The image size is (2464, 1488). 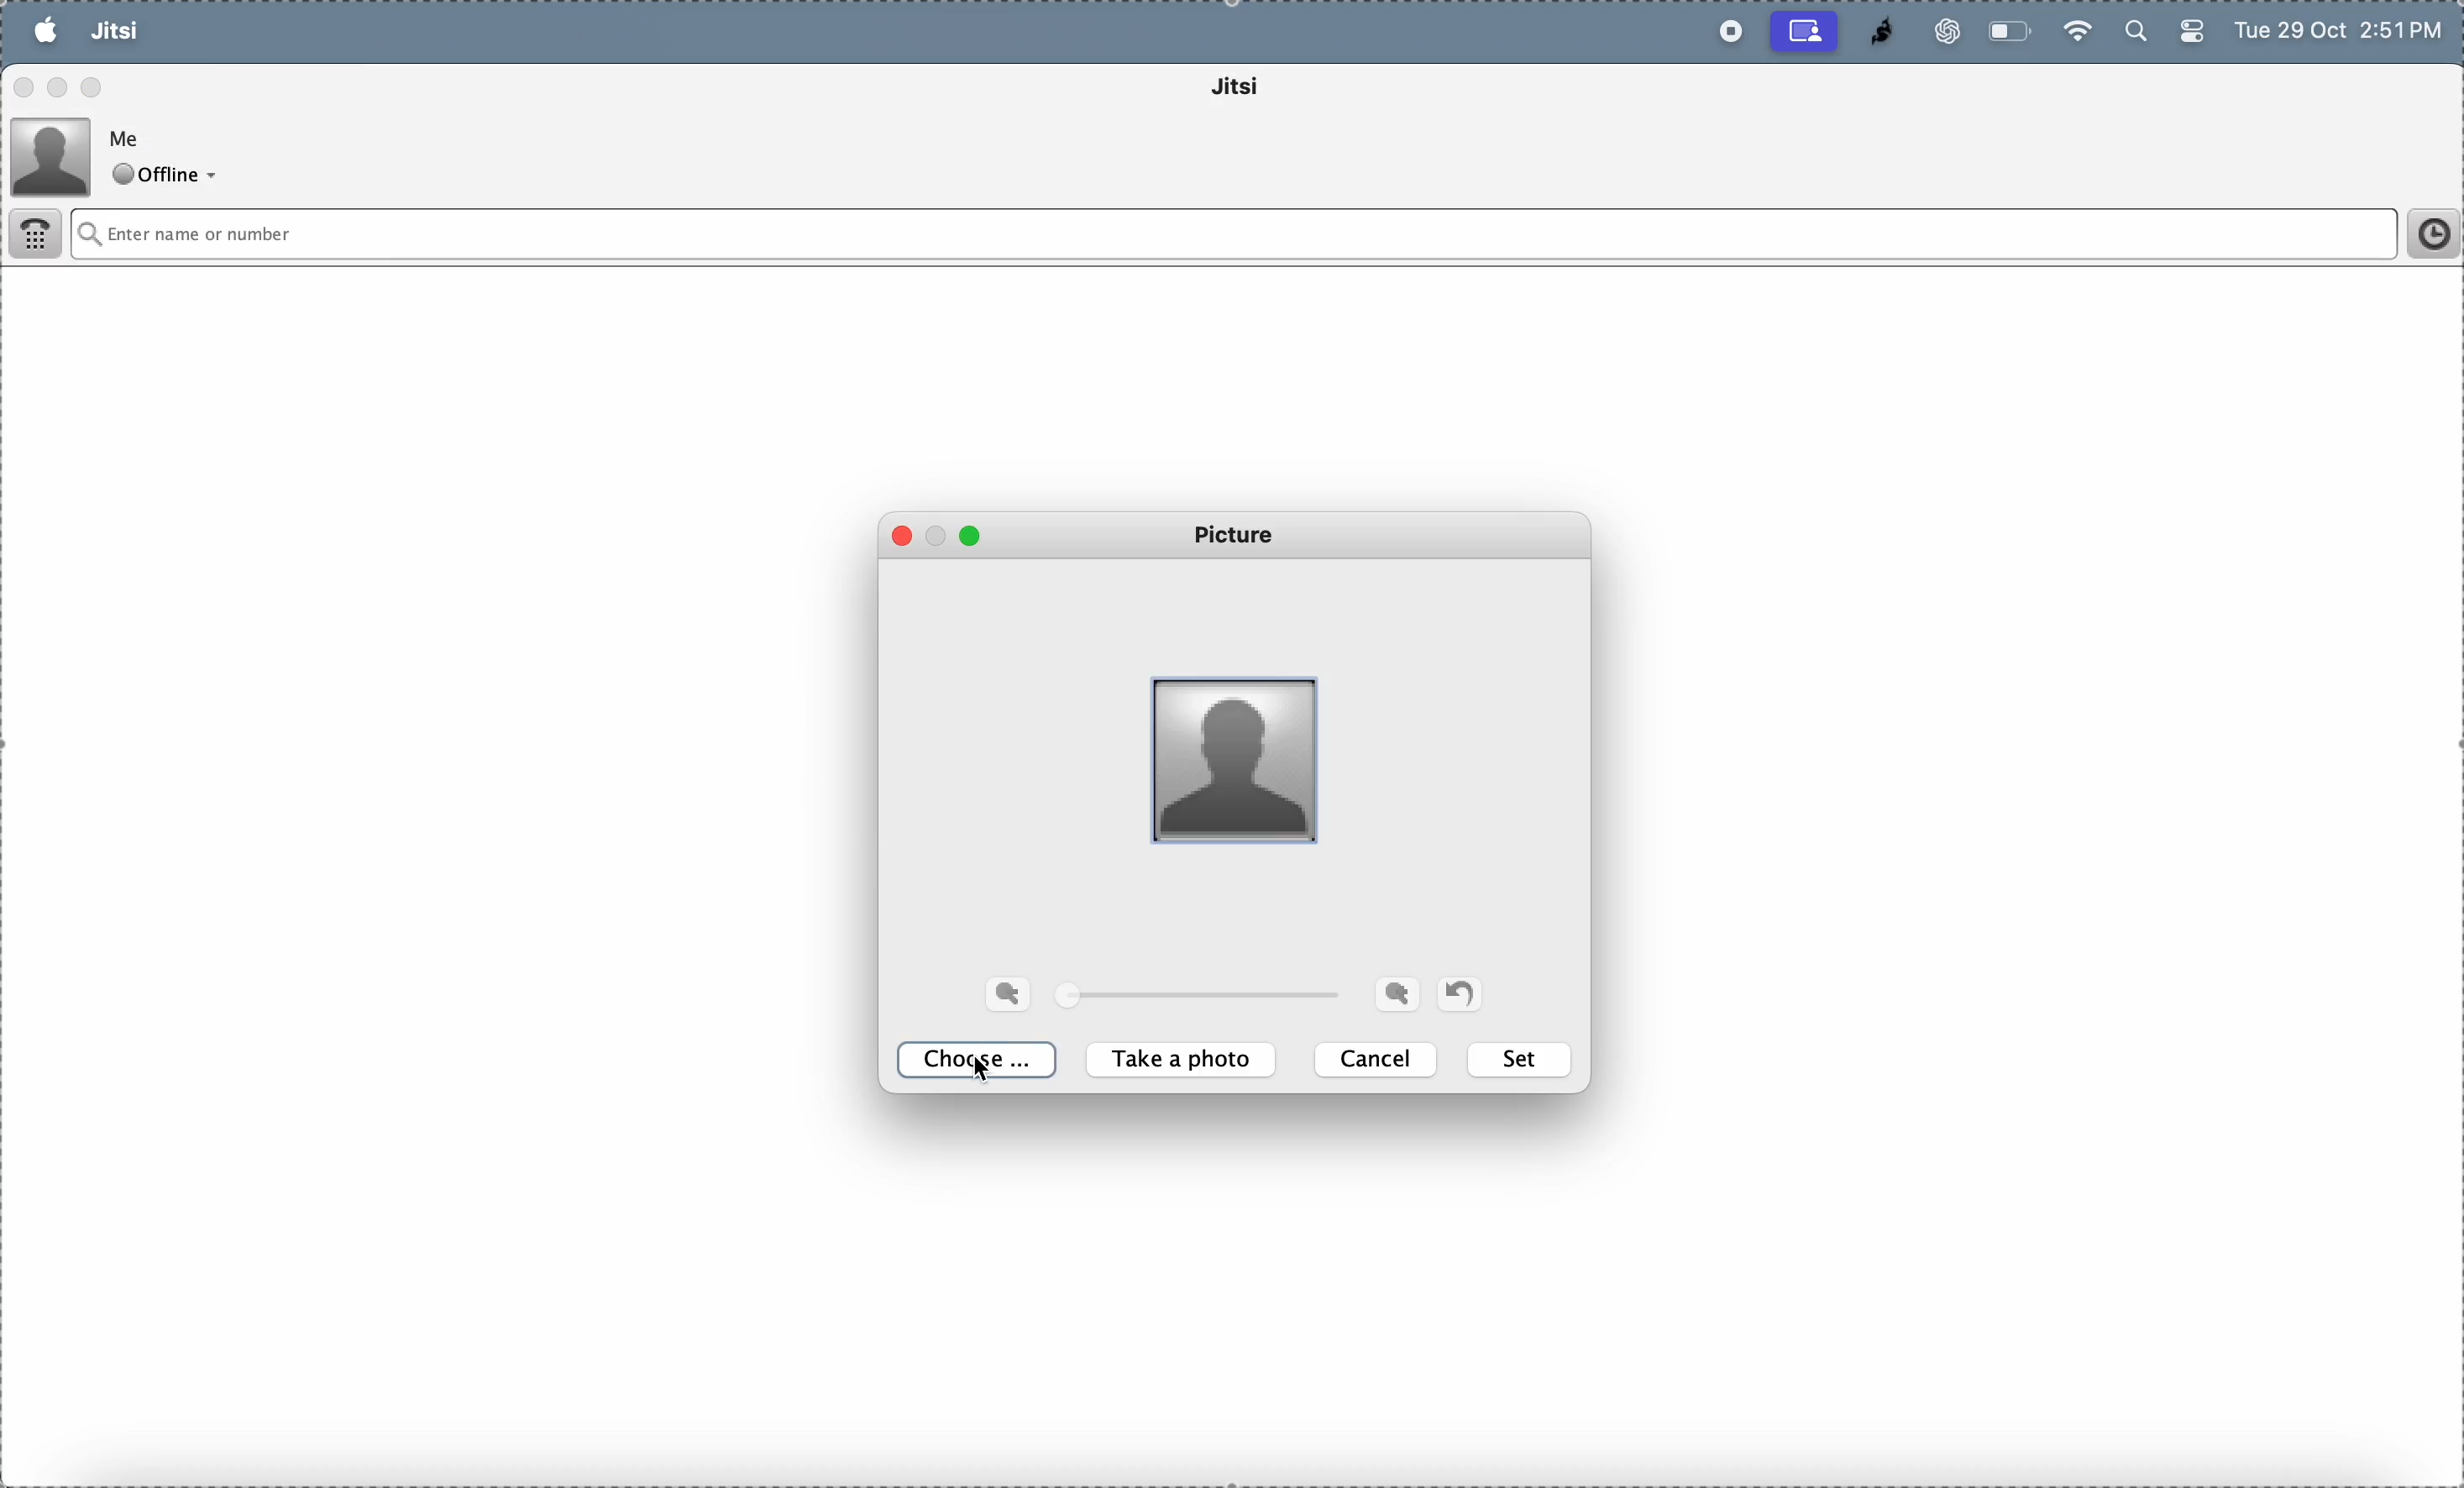 What do you see at coordinates (190, 31) in the screenshot?
I see `file` at bounding box center [190, 31].